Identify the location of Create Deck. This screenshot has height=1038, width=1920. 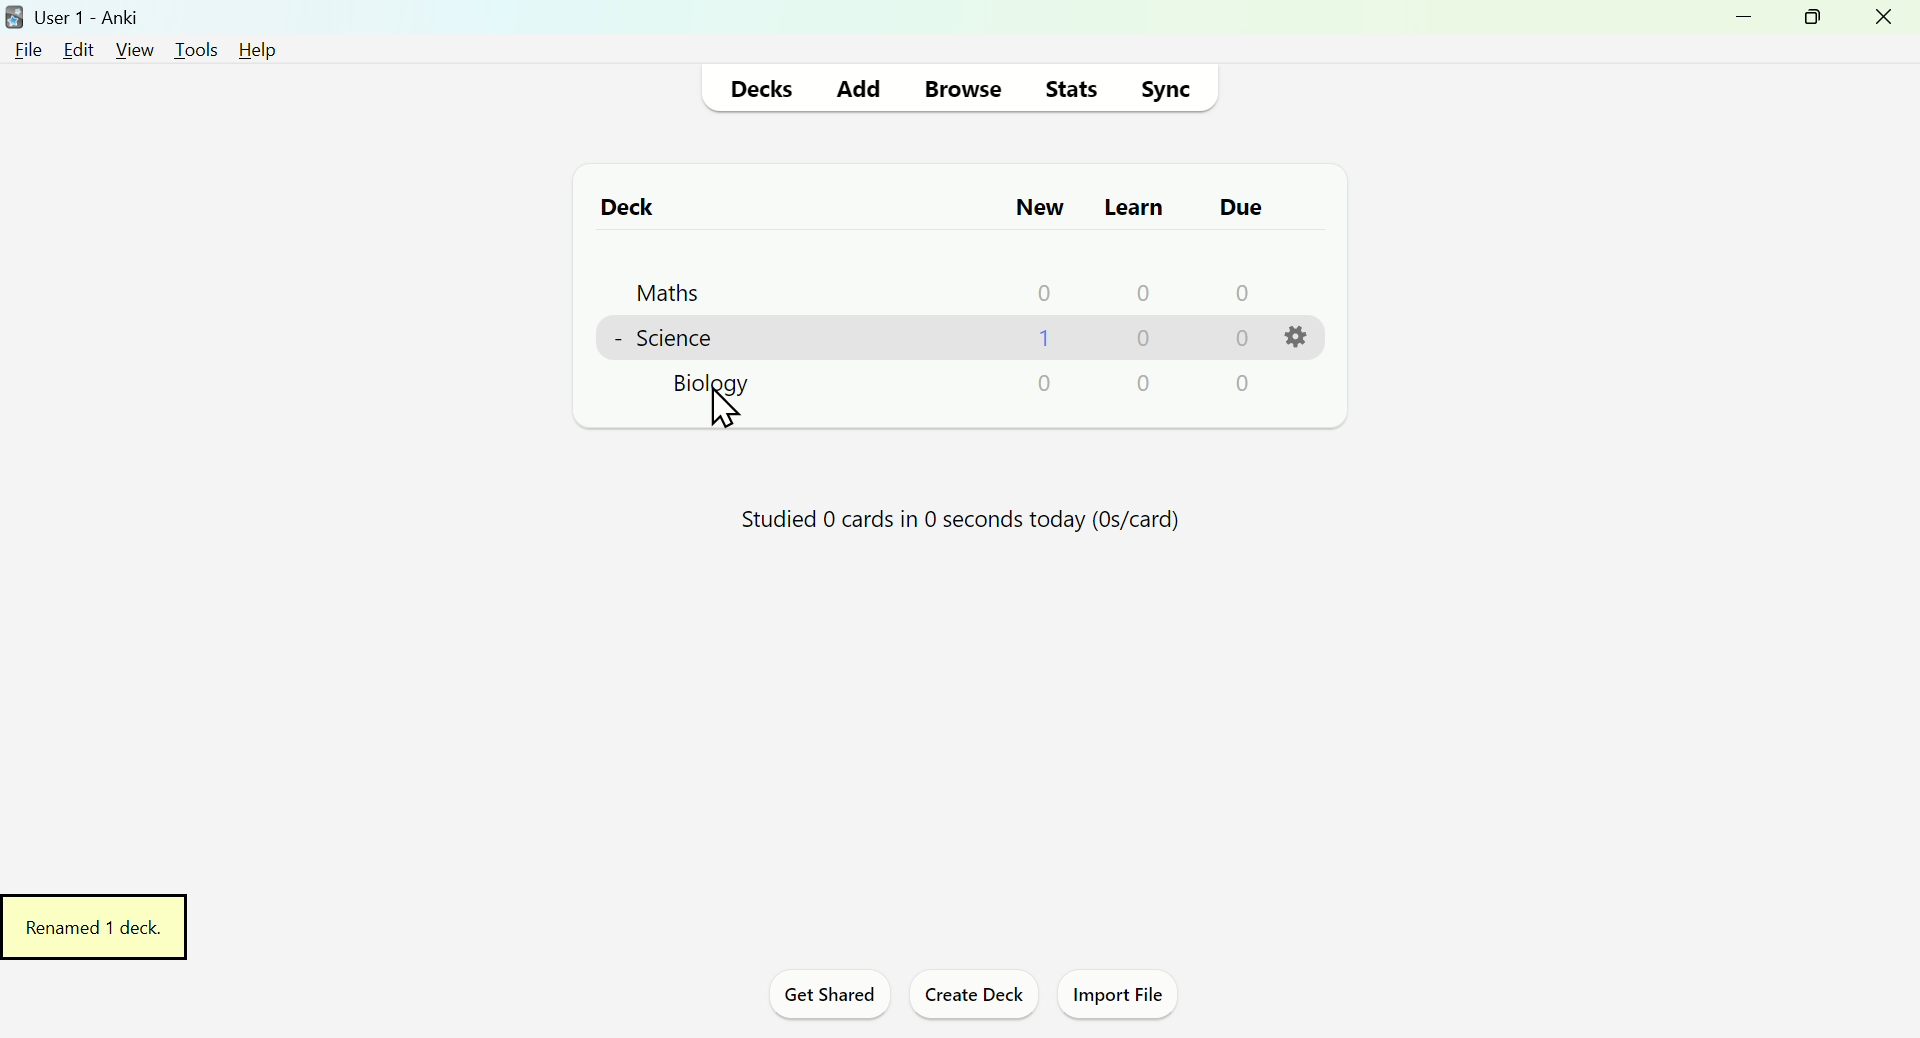
(973, 999).